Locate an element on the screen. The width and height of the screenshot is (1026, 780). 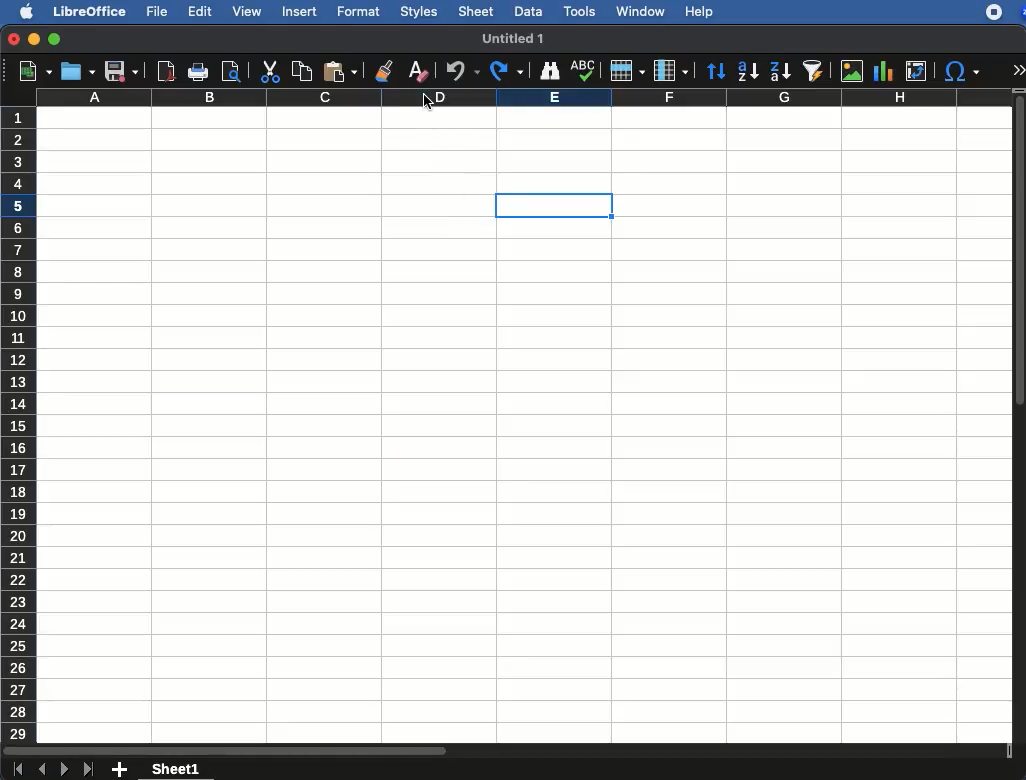
column is located at coordinates (673, 70).